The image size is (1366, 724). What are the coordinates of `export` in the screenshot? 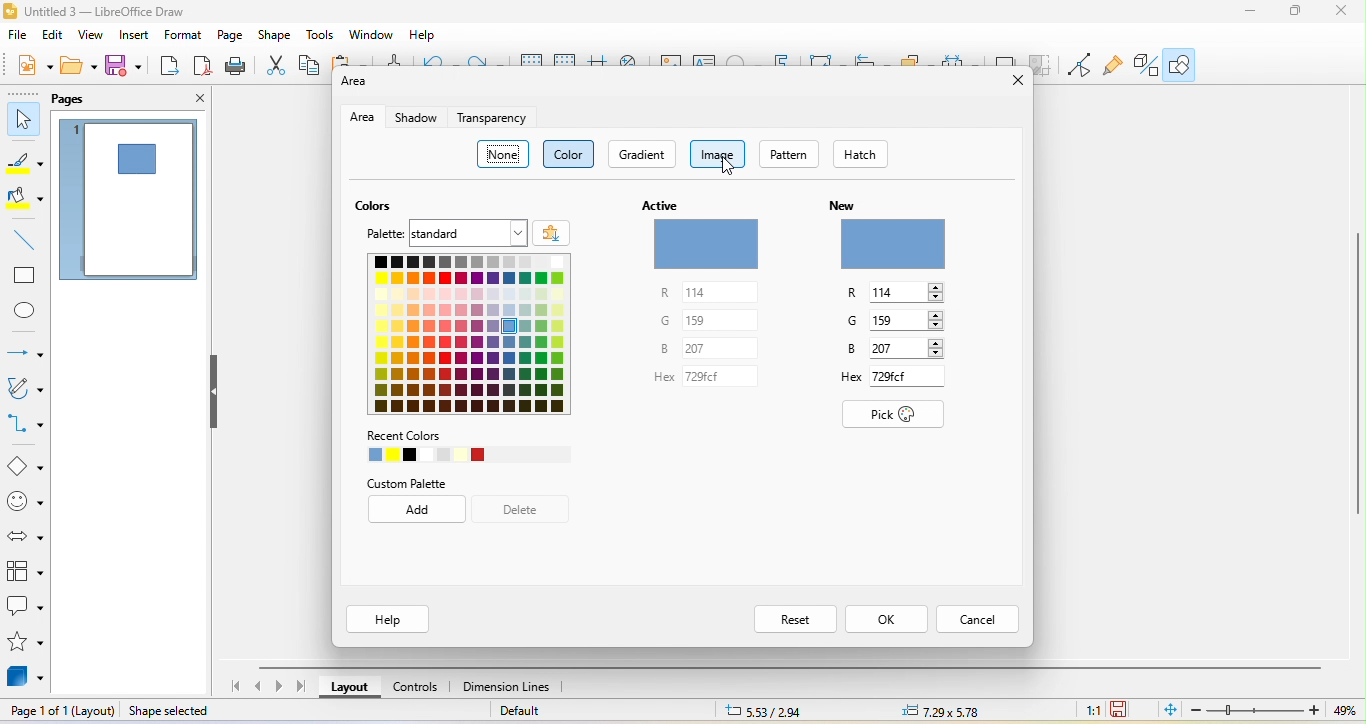 It's located at (169, 67).